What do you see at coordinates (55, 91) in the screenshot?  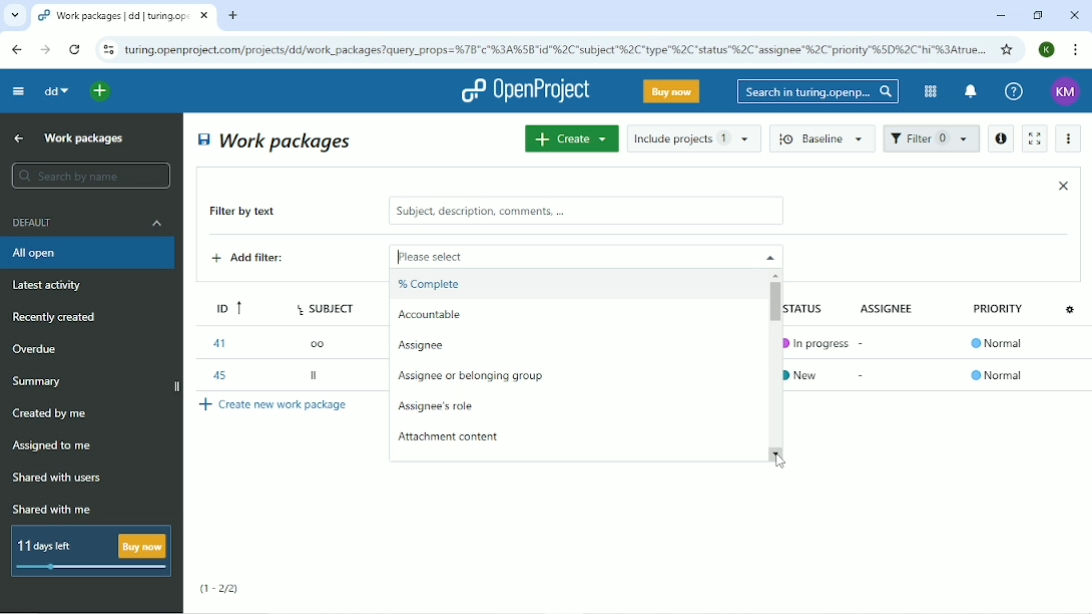 I see `dd` at bounding box center [55, 91].